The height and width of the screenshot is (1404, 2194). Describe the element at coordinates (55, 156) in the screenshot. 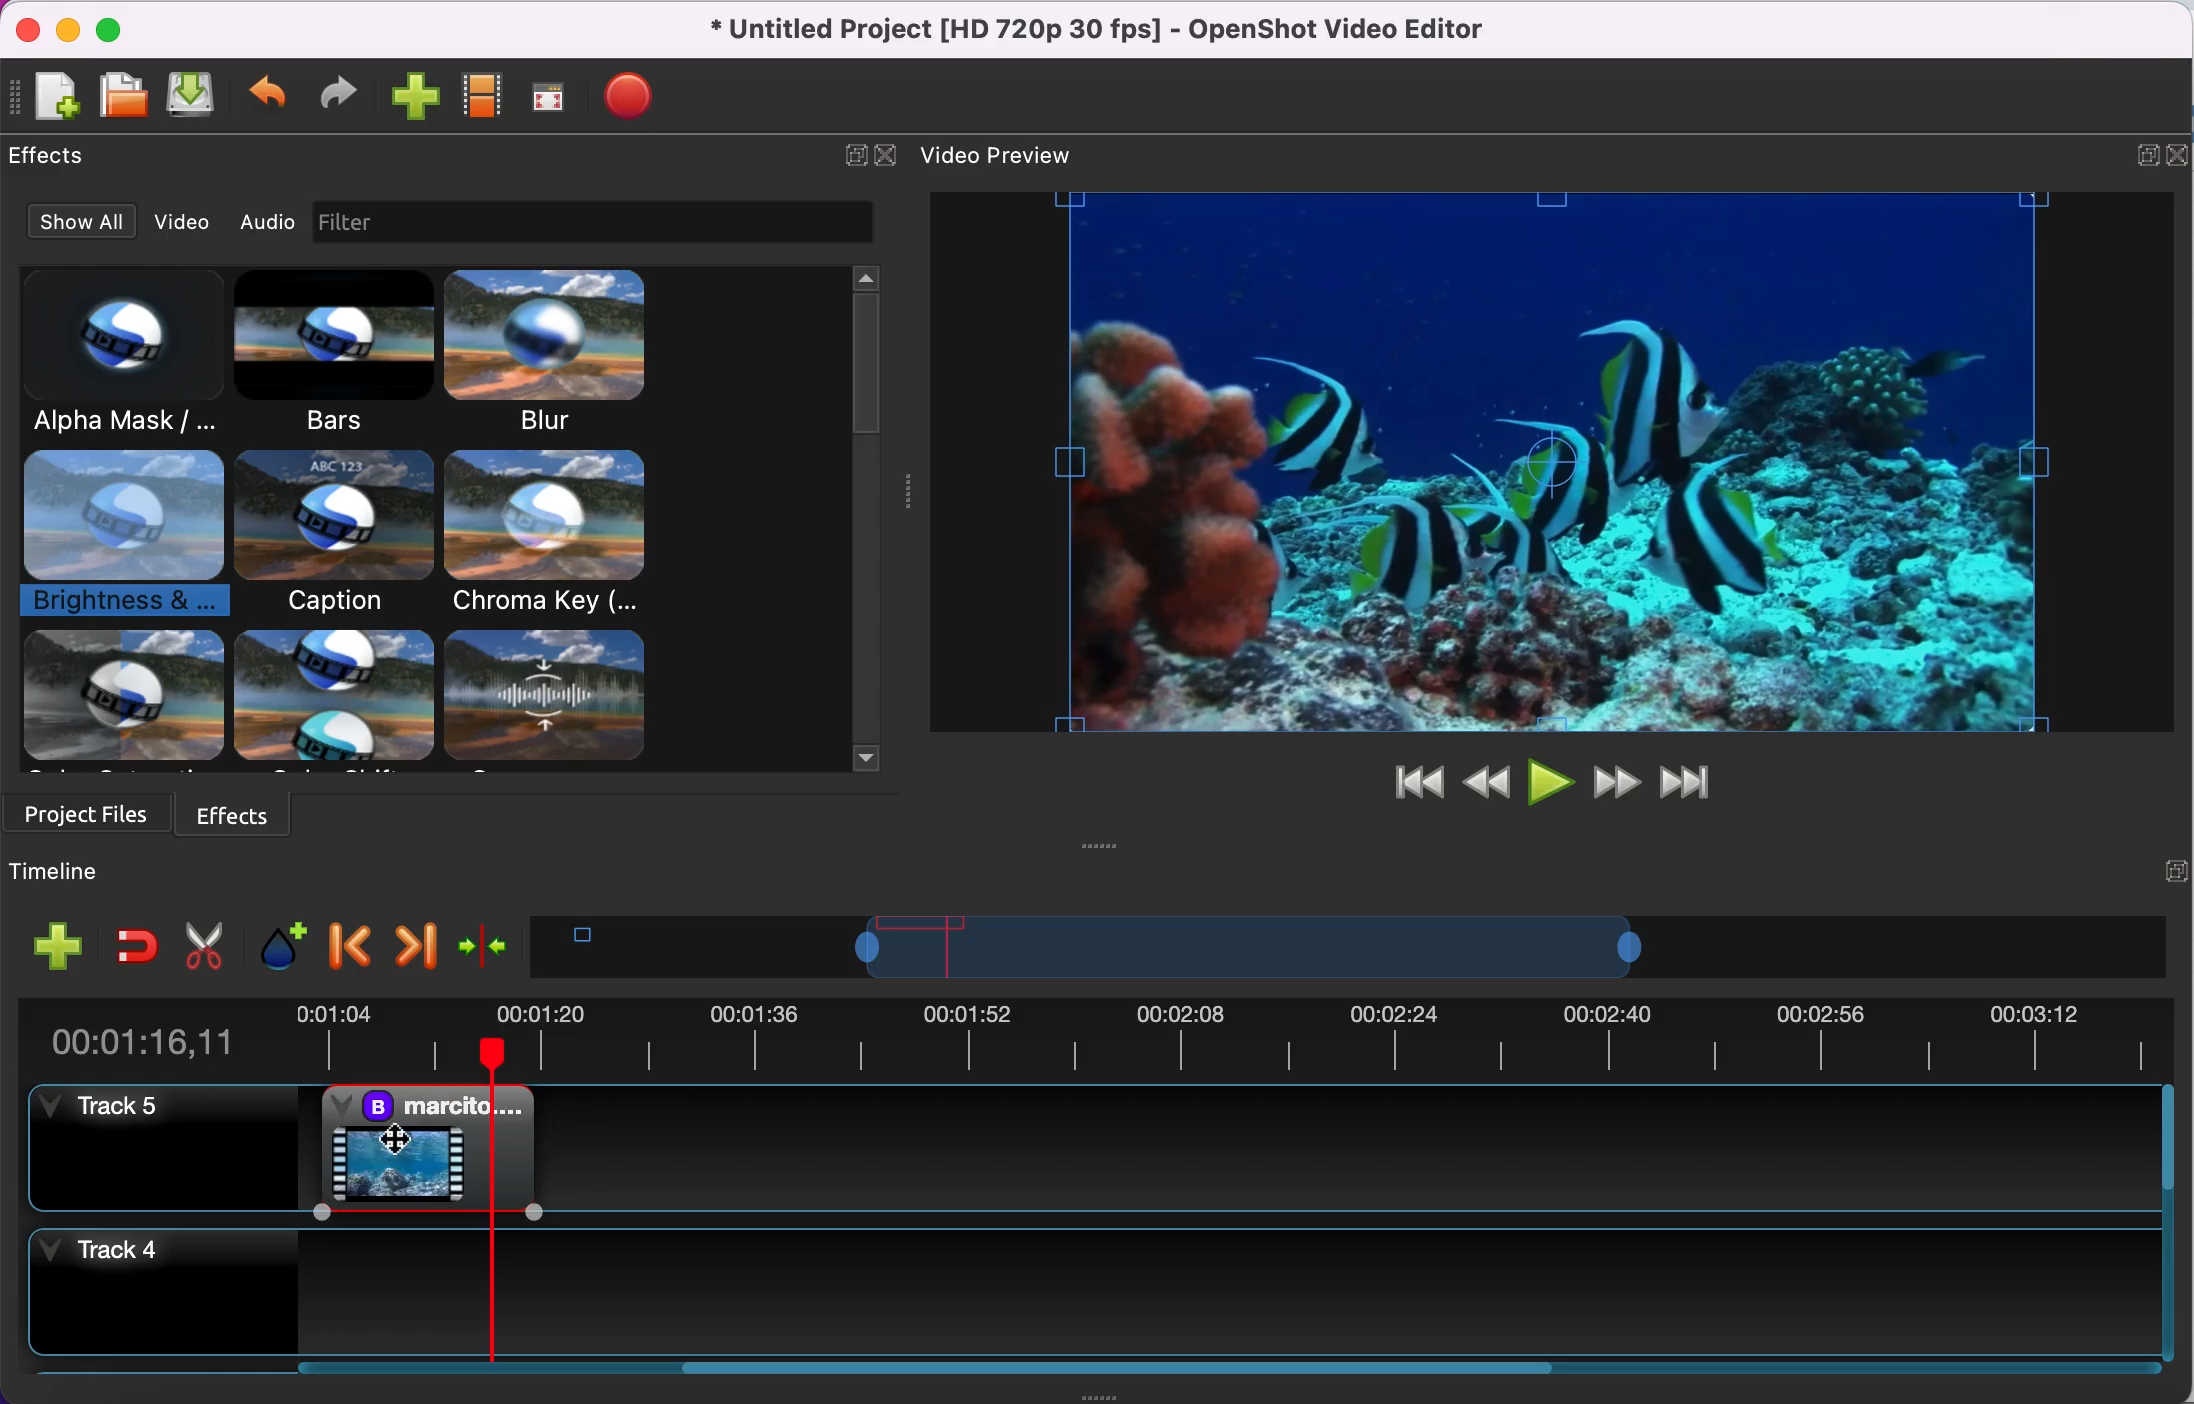

I see `effecs` at that location.